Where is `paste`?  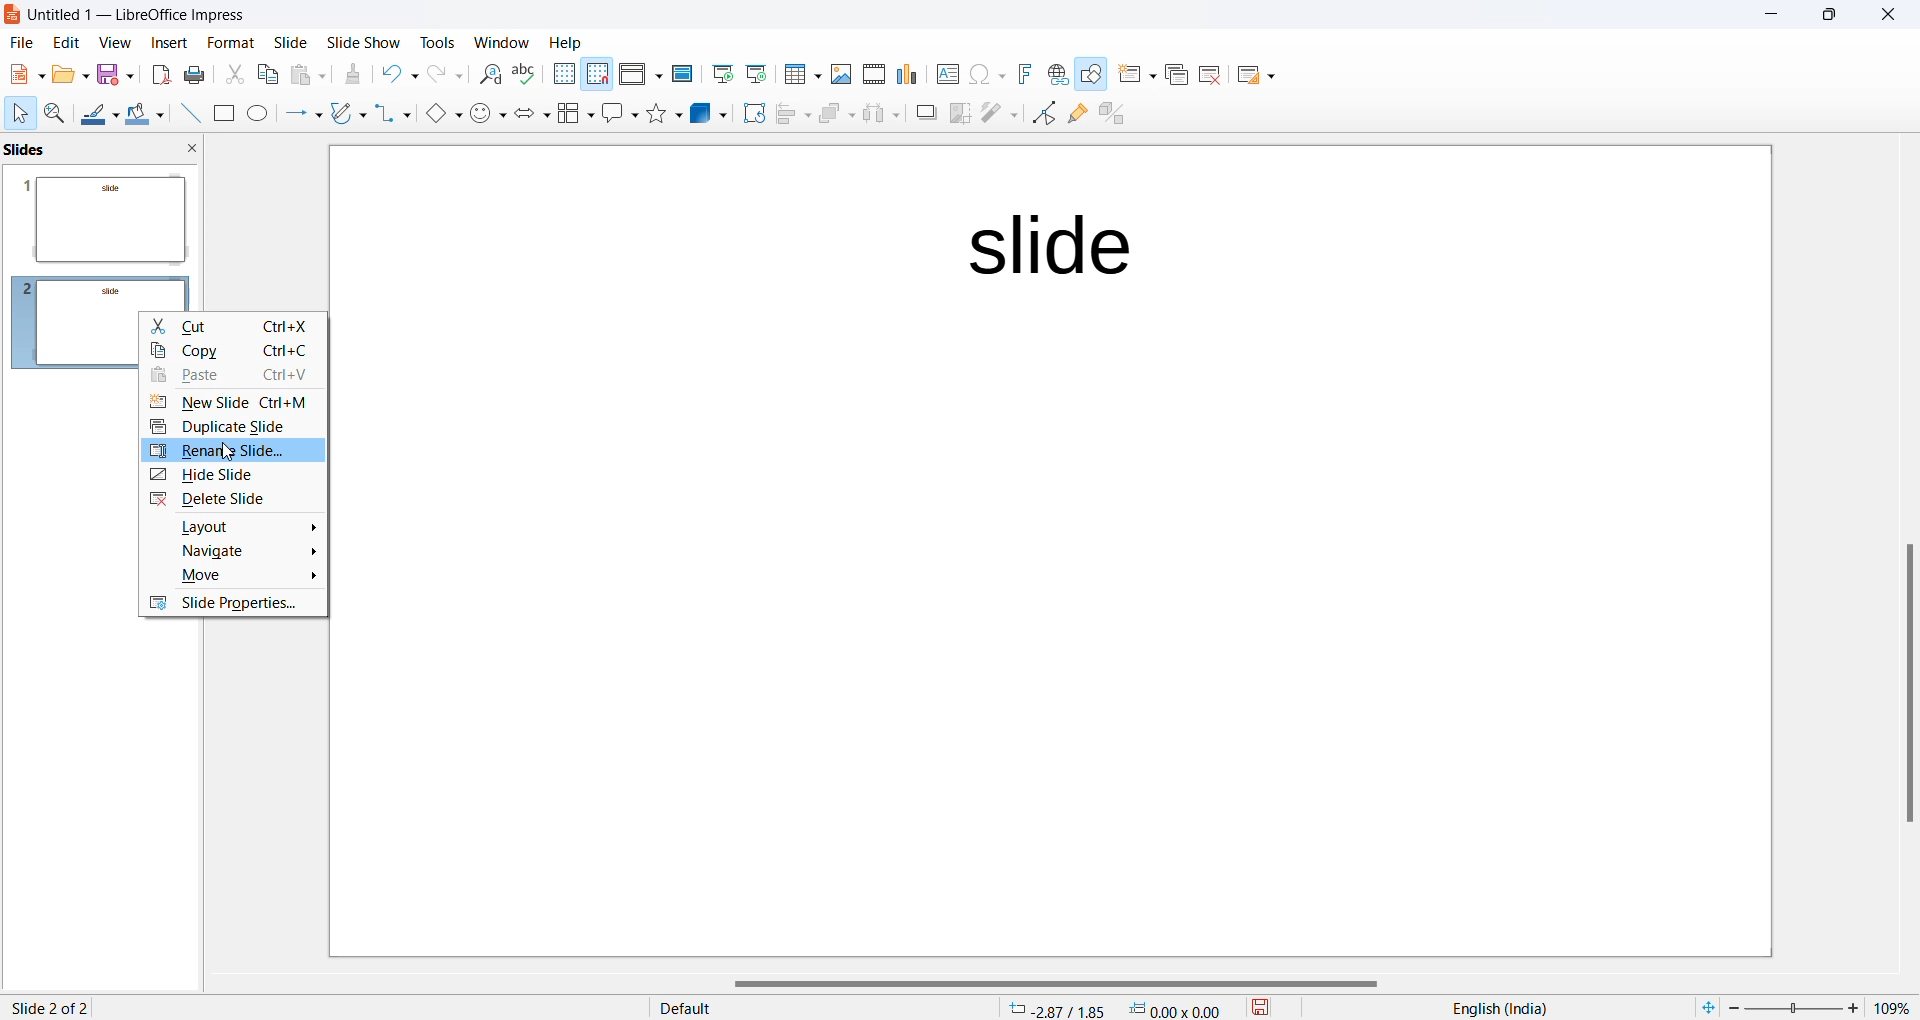
paste is located at coordinates (233, 379).